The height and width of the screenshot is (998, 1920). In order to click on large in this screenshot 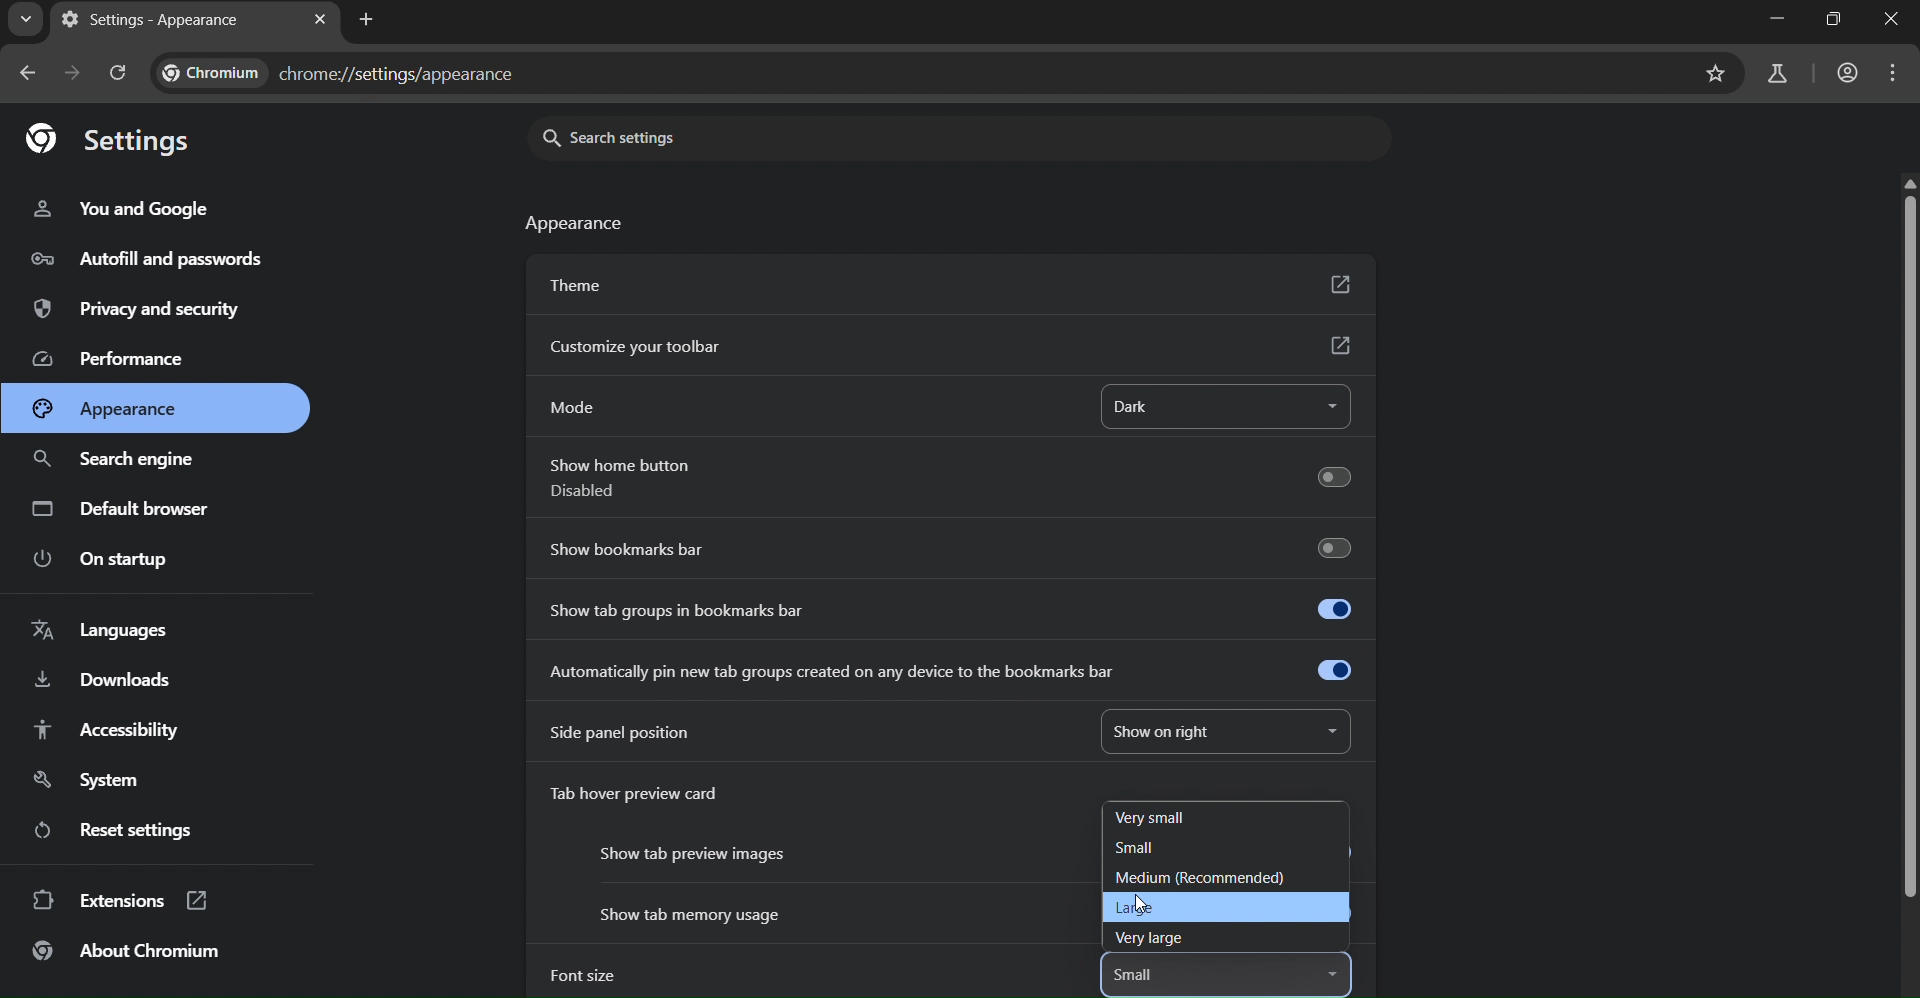, I will do `click(1148, 910)`.